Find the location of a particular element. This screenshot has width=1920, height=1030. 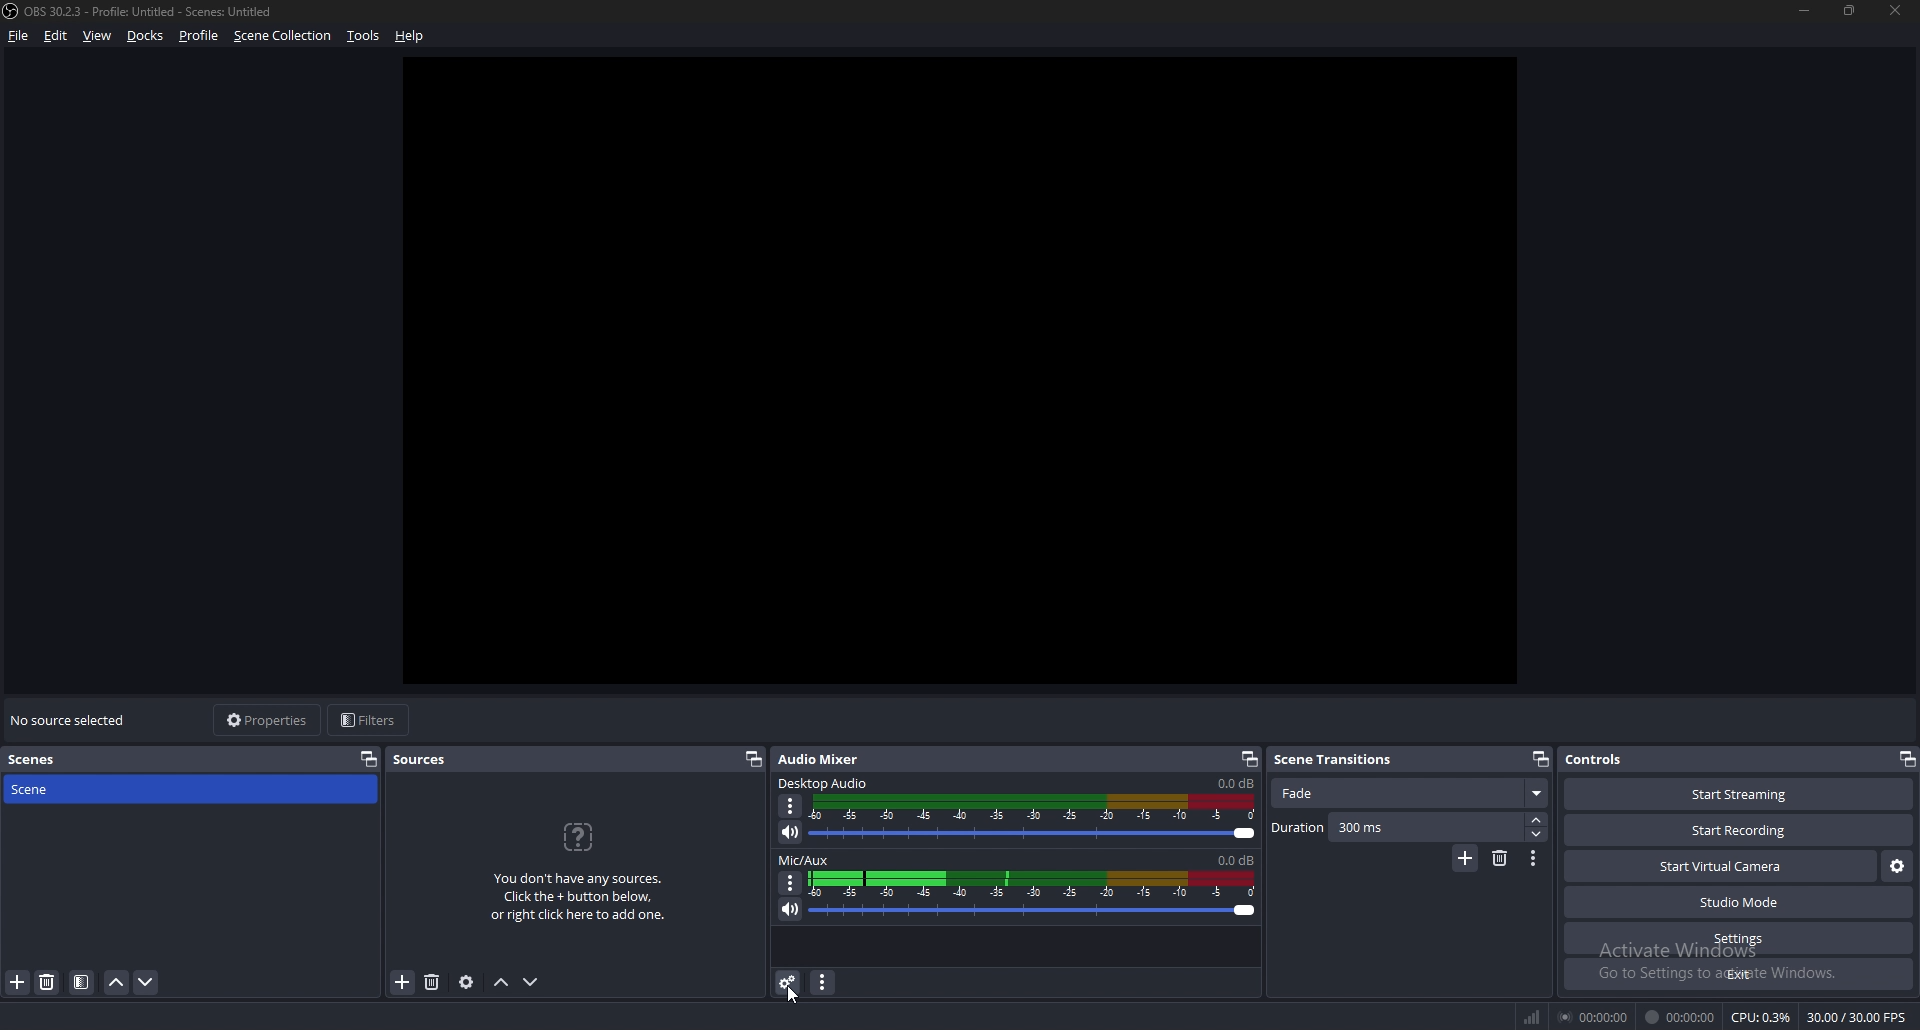

You don't have any sources.
Click the + button below,
or right click here to add one. is located at coordinates (585, 873).